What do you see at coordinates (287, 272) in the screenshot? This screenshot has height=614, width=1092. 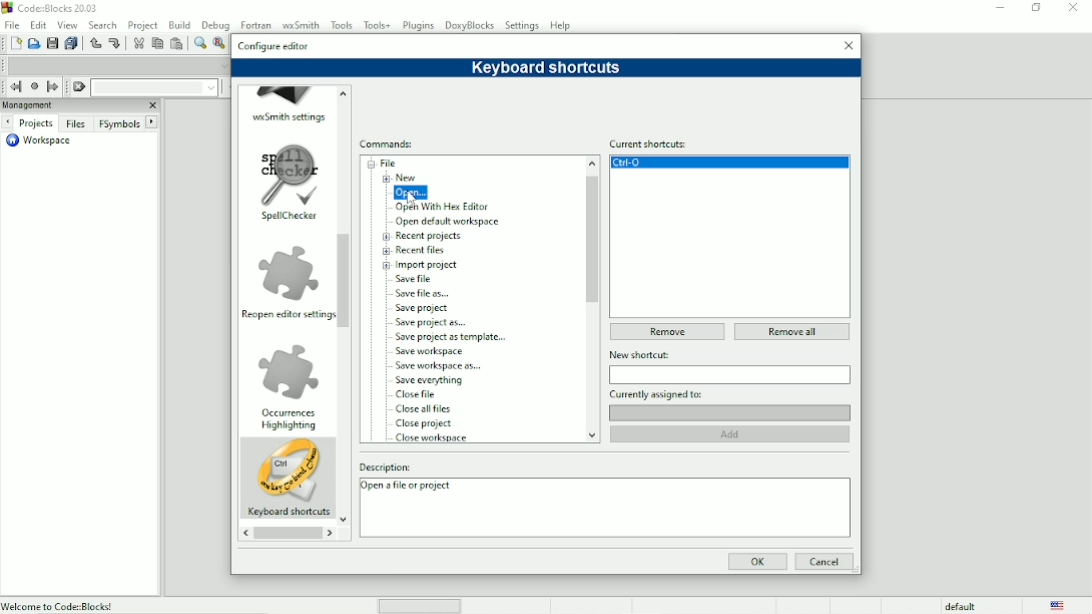 I see `Image` at bounding box center [287, 272].